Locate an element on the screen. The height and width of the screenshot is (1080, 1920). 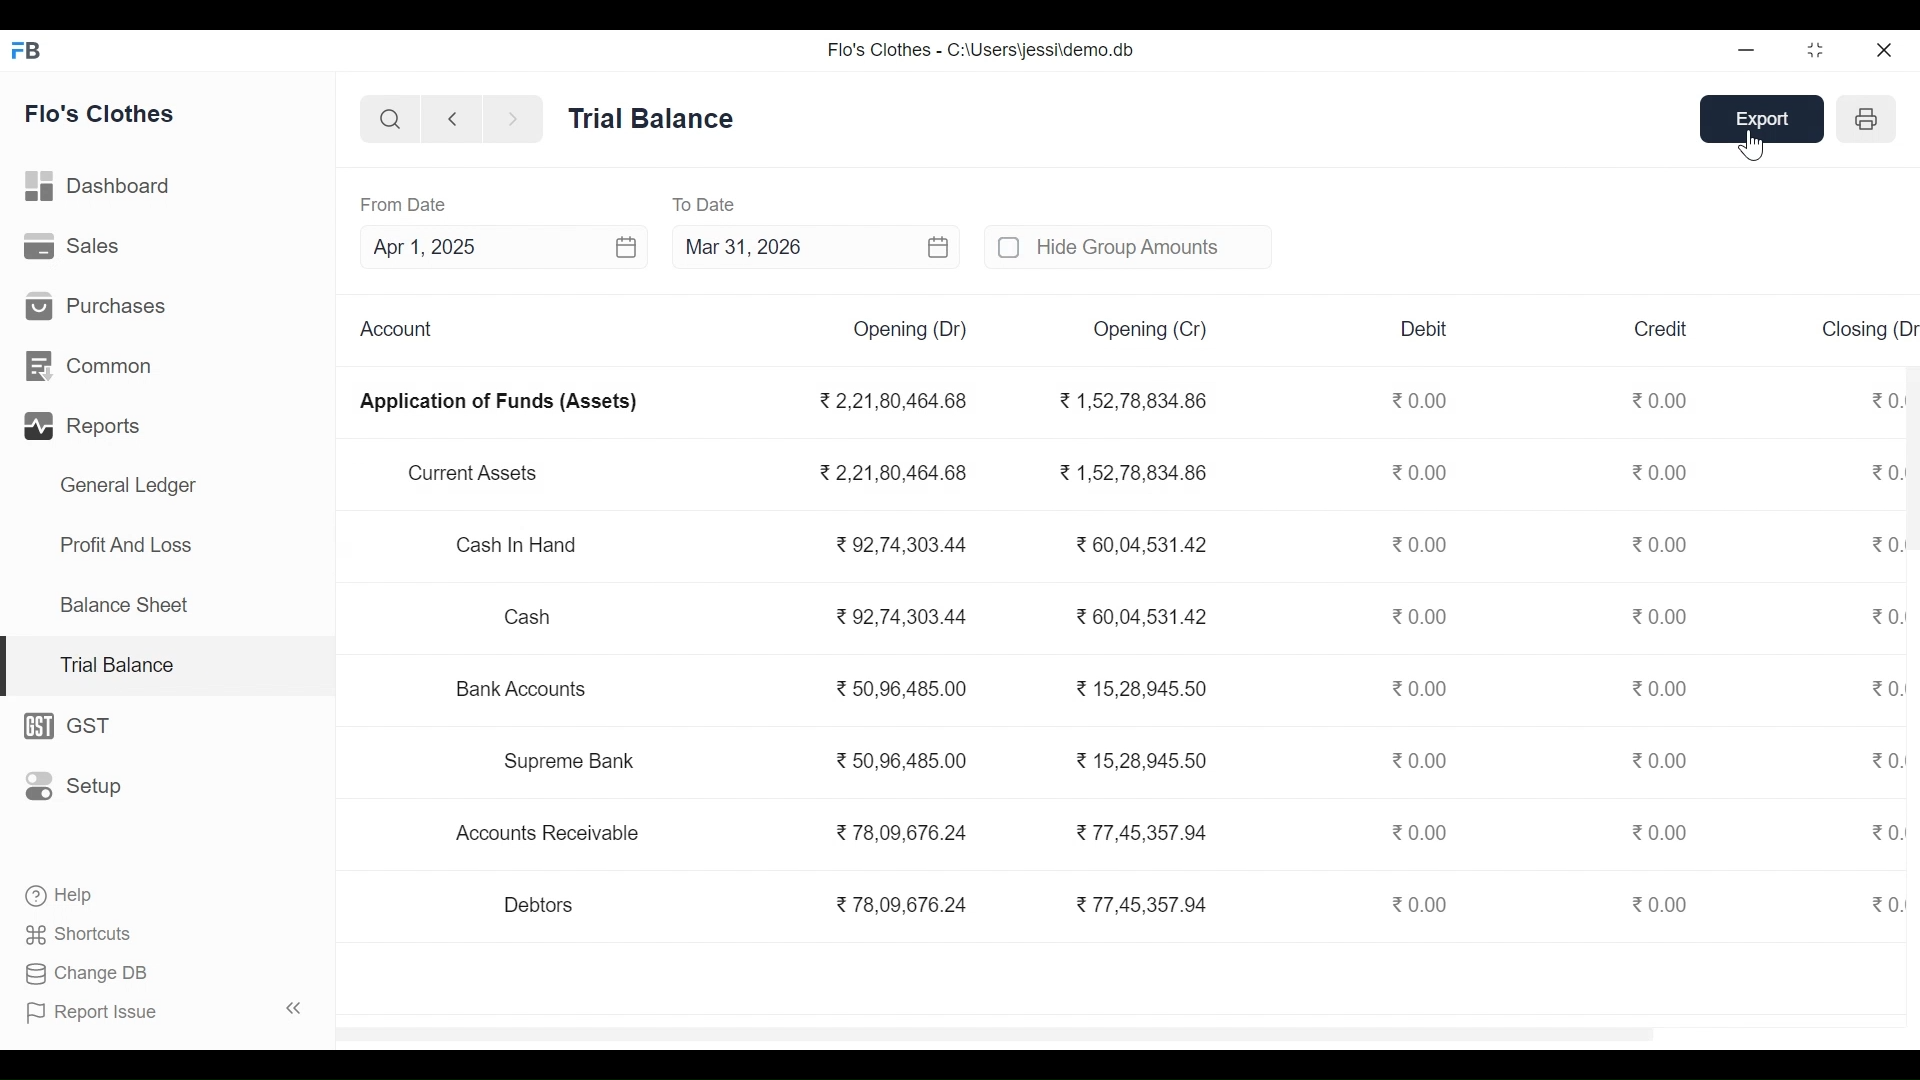
Minimize is located at coordinates (1748, 50).